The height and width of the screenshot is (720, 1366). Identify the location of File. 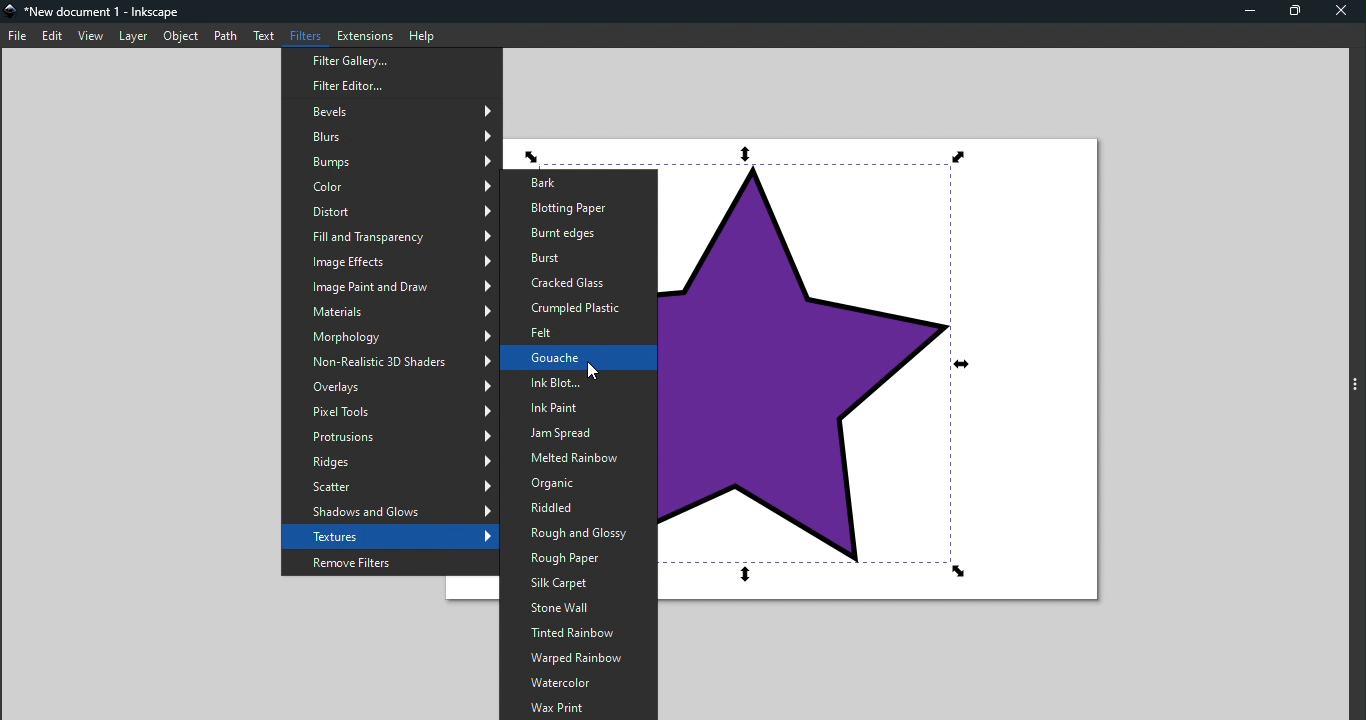
(18, 35).